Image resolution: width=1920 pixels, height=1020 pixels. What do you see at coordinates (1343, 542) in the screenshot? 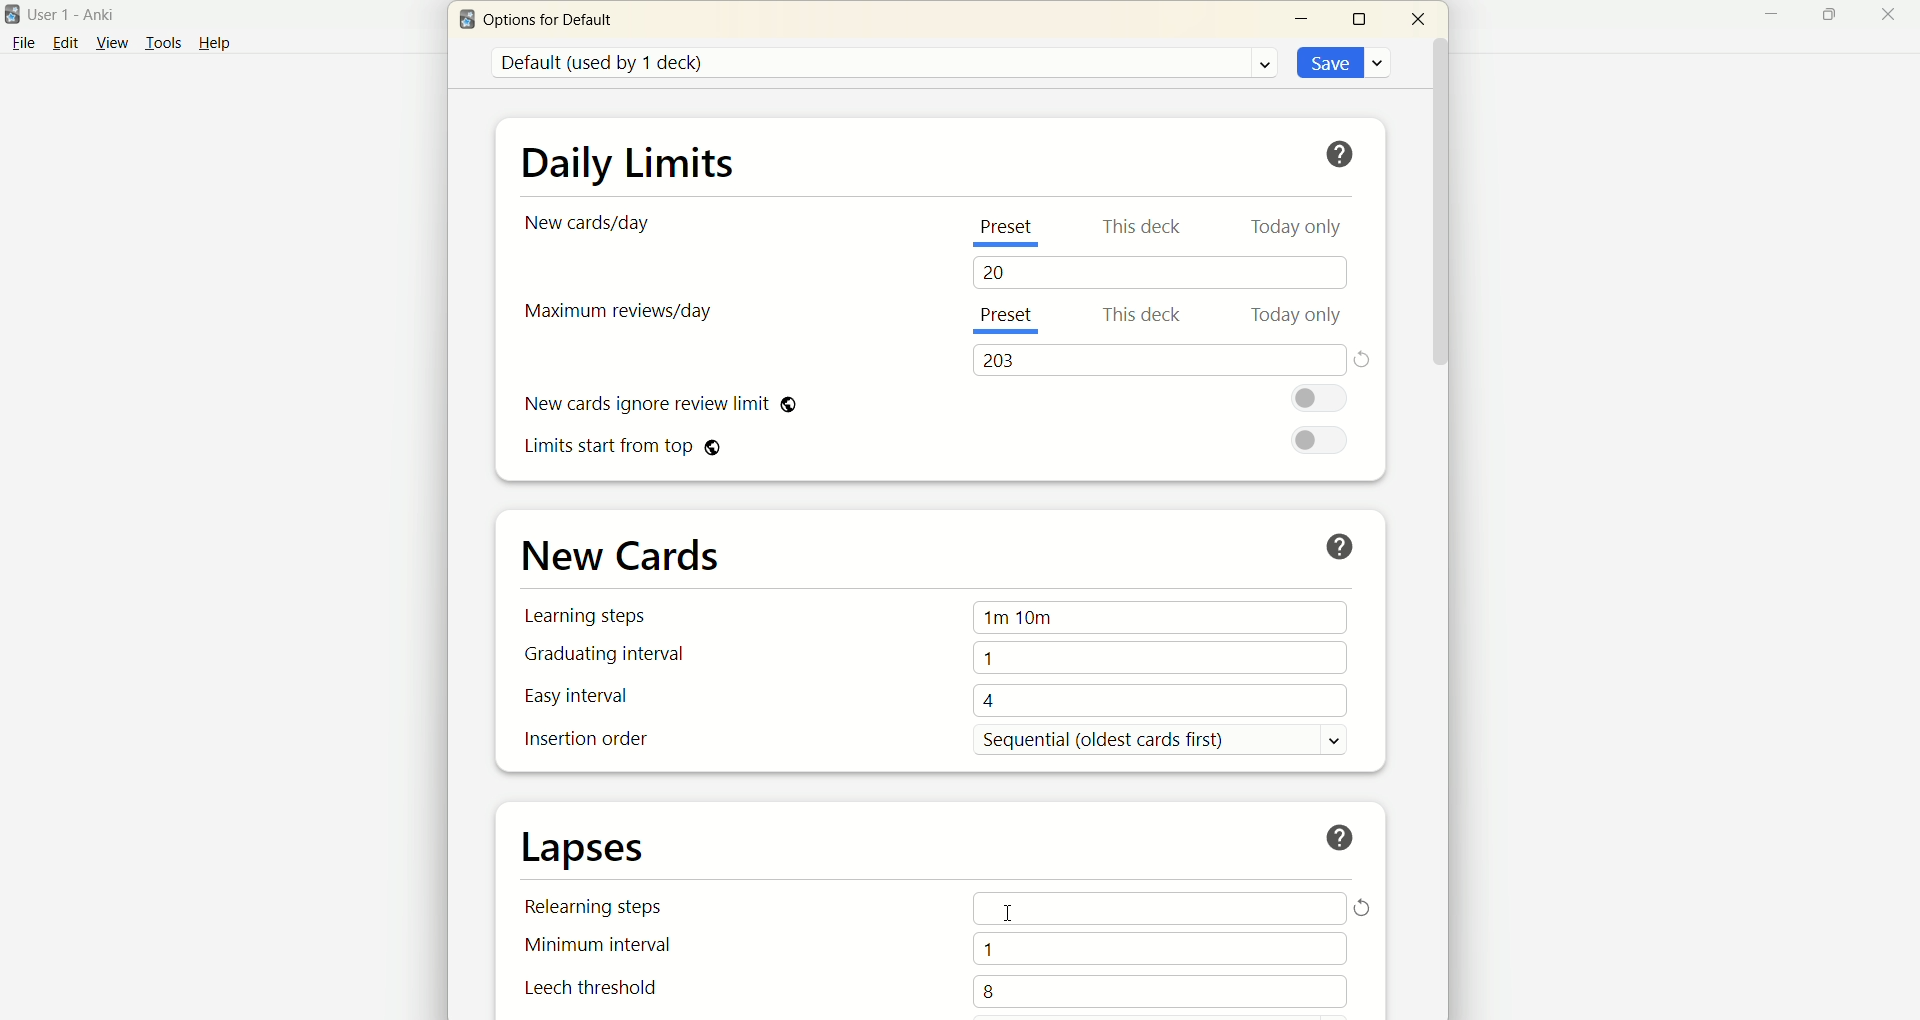
I see `help` at bounding box center [1343, 542].